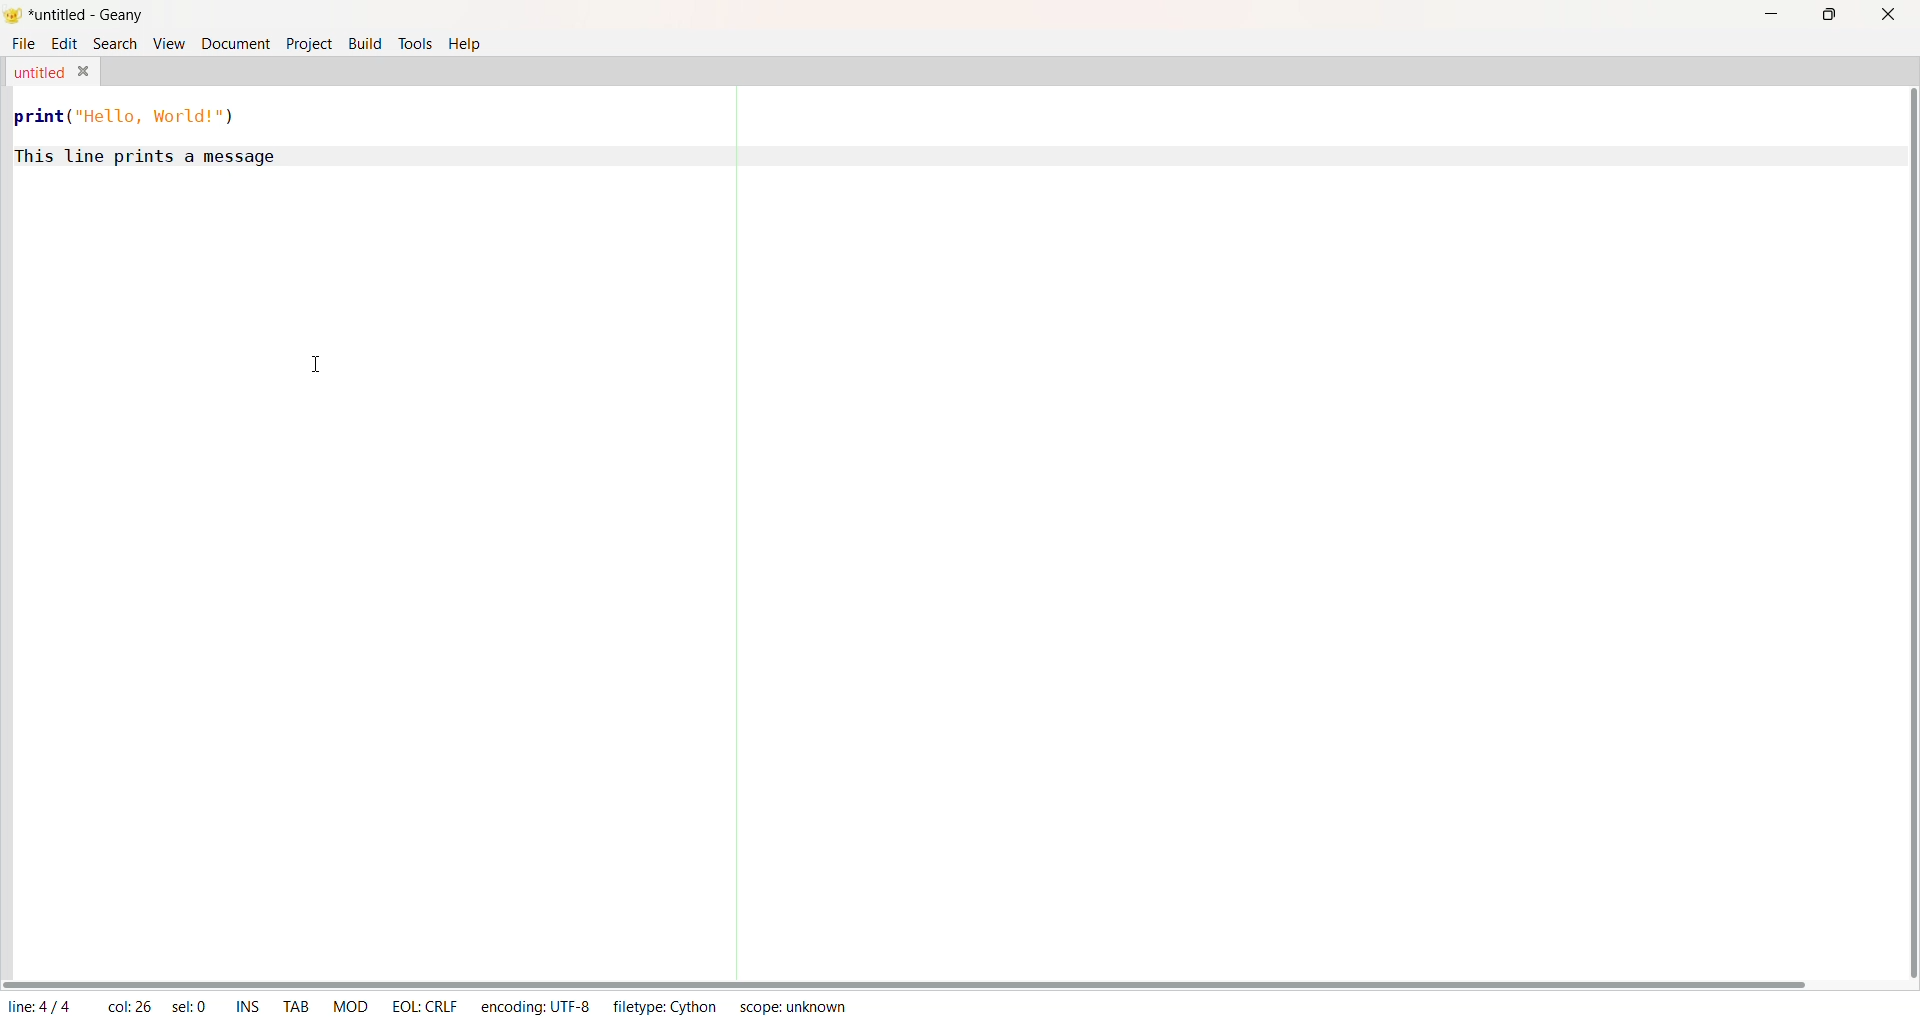  What do you see at coordinates (133, 116) in the screenshot?
I see `print("Hello, World! ")` at bounding box center [133, 116].